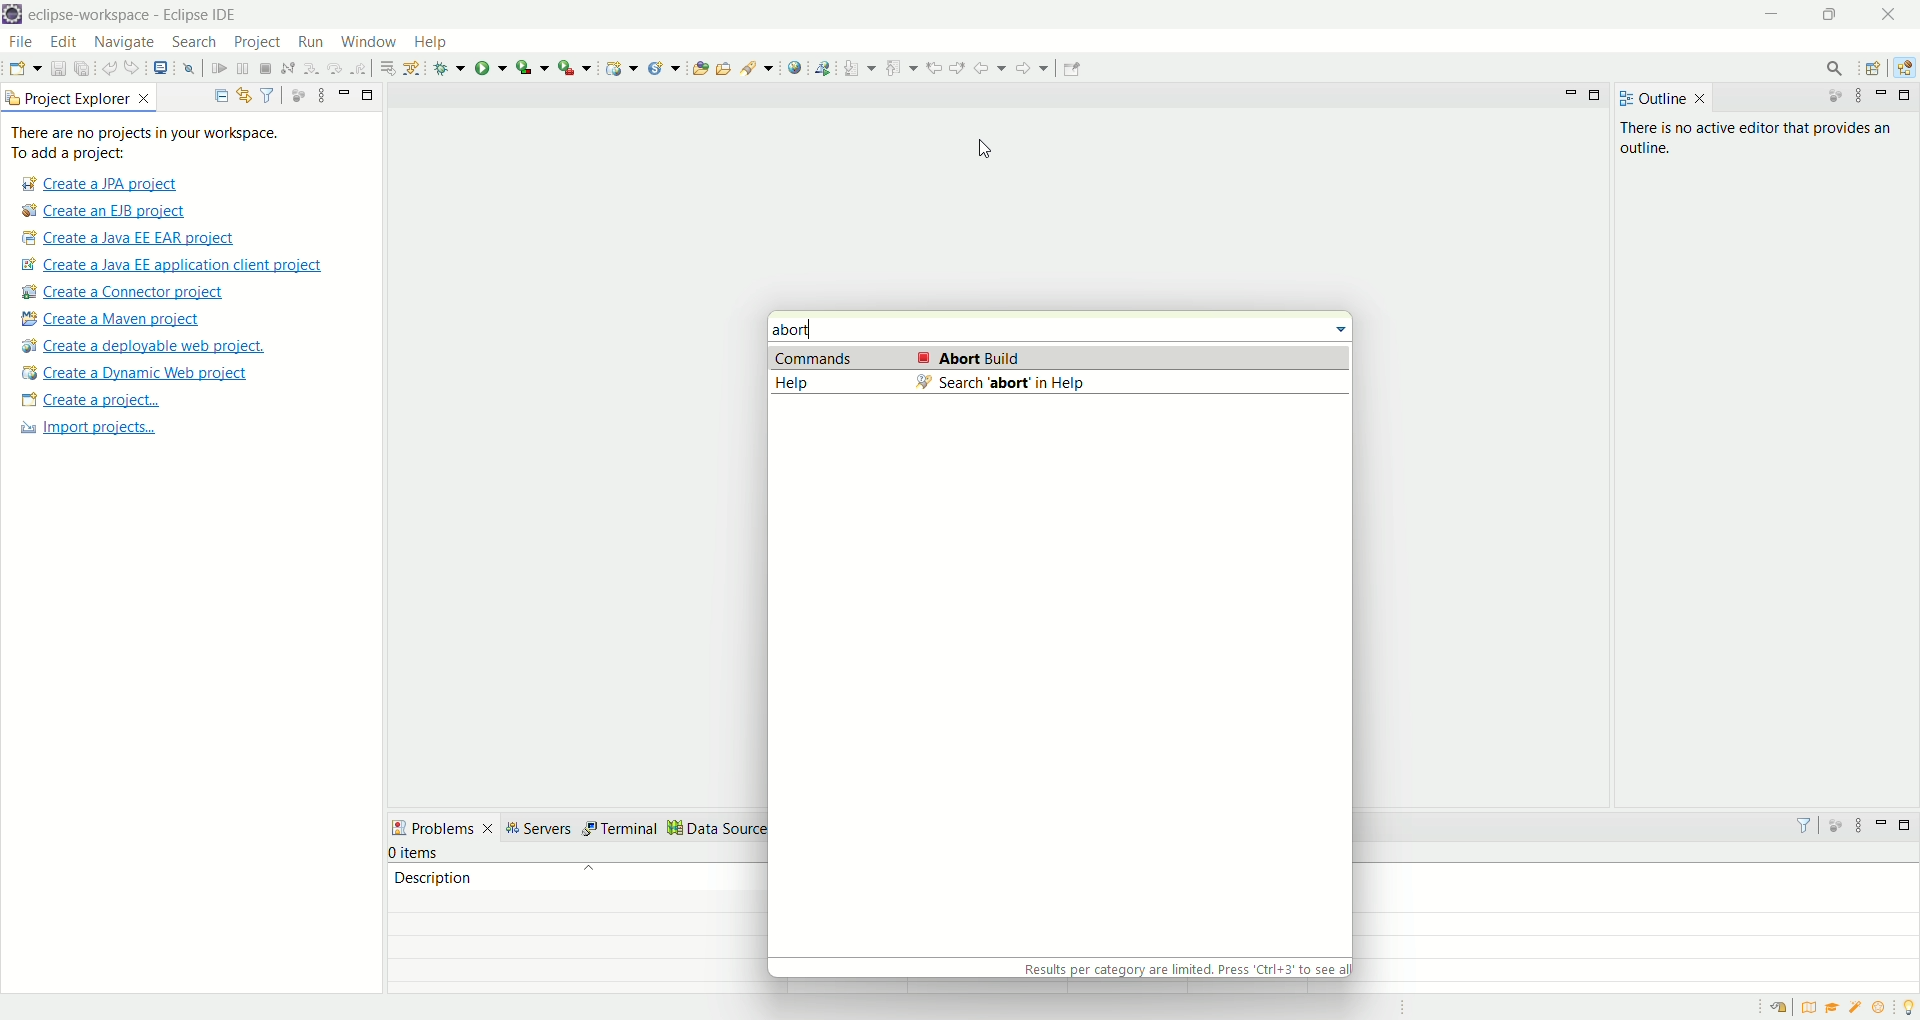 The width and height of the screenshot is (1920, 1020). I want to click on run last tool, so click(573, 68).